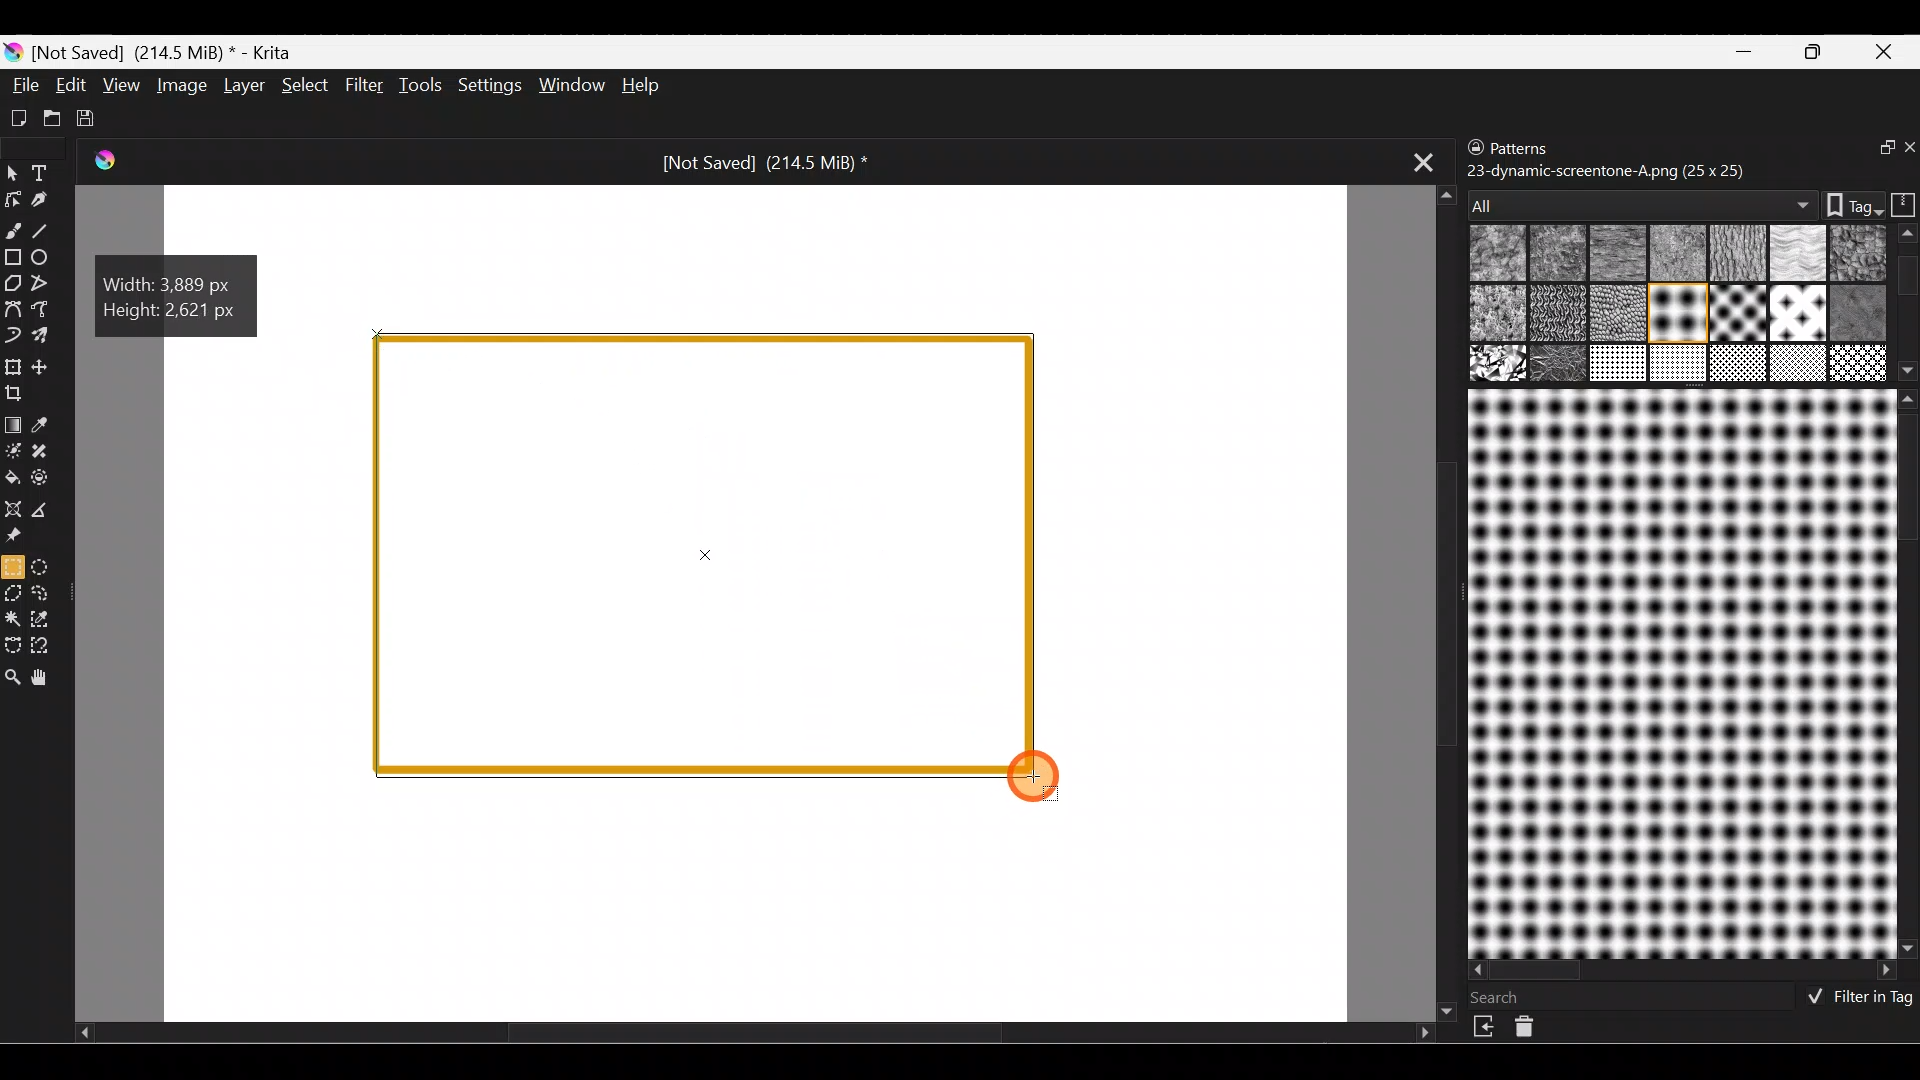 The width and height of the screenshot is (1920, 1080). What do you see at coordinates (364, 83) in the screenshot?
I see `Filter` at bounding box center [364, 83].